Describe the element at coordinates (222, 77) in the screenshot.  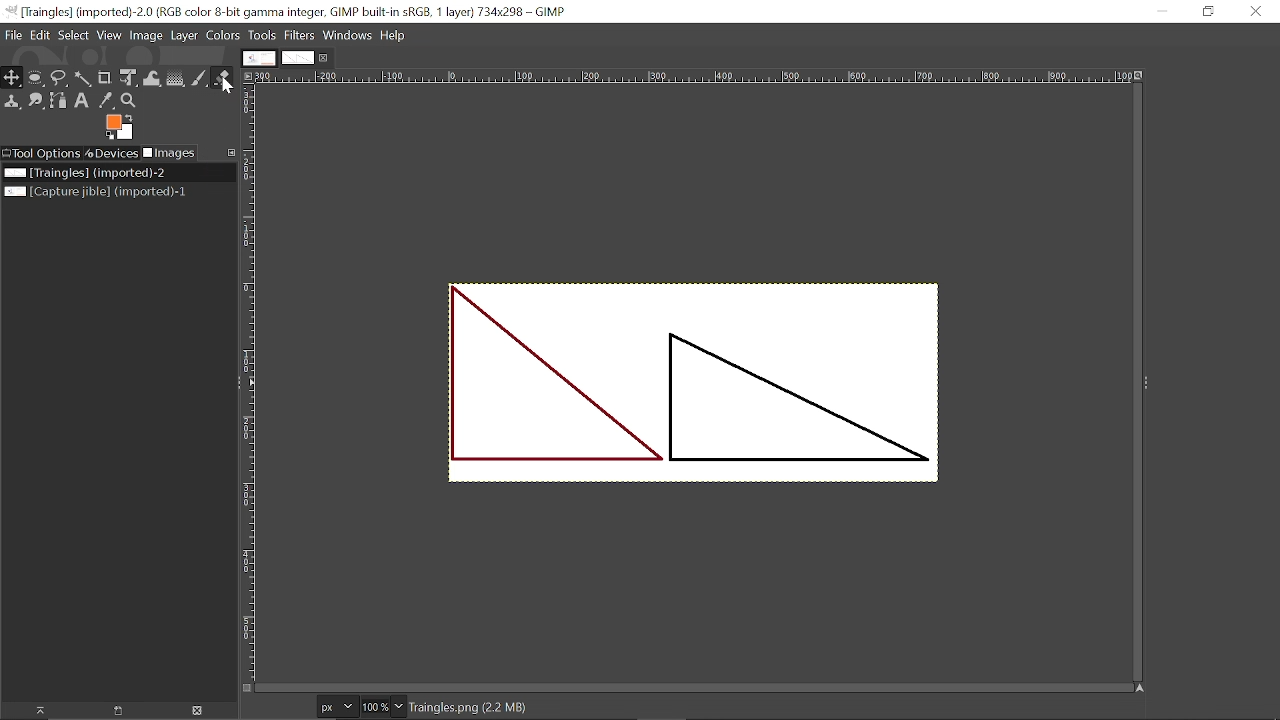
I see `Eraser tool` at that location.